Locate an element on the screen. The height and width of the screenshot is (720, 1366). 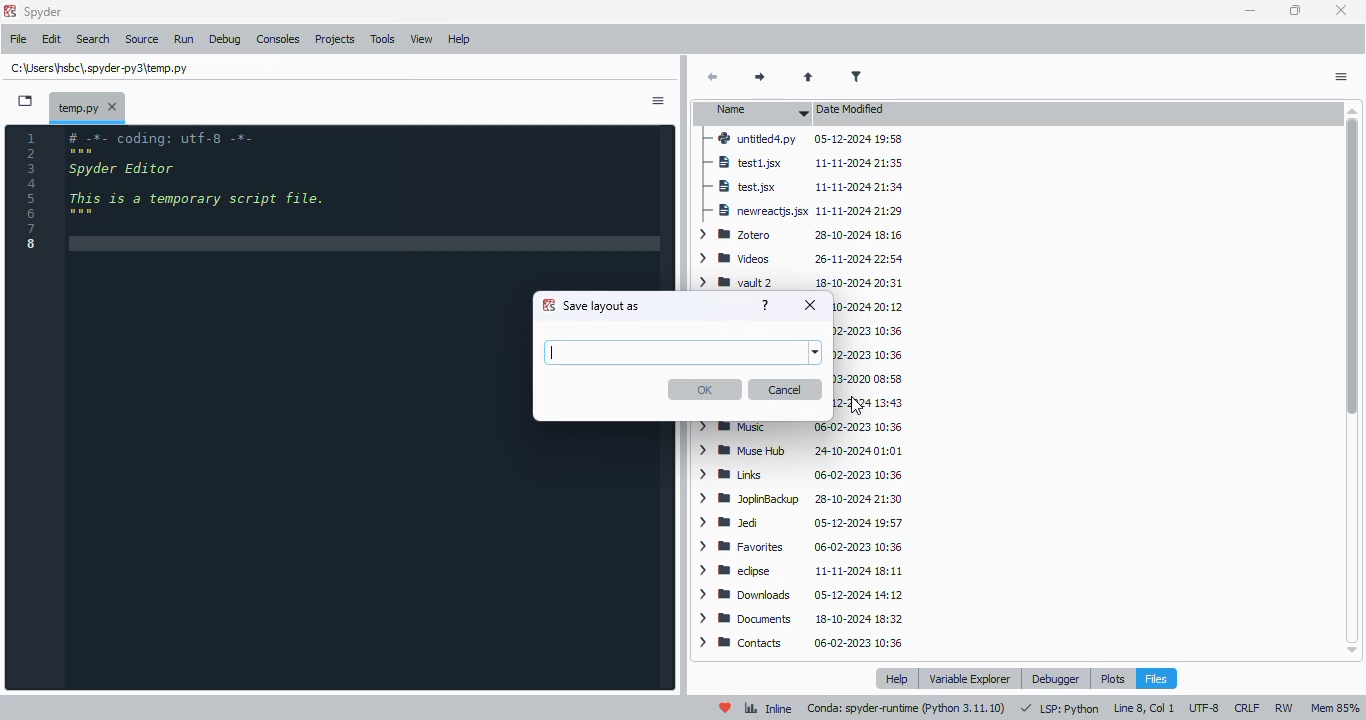
date modified is located at coordinates (854, 110).